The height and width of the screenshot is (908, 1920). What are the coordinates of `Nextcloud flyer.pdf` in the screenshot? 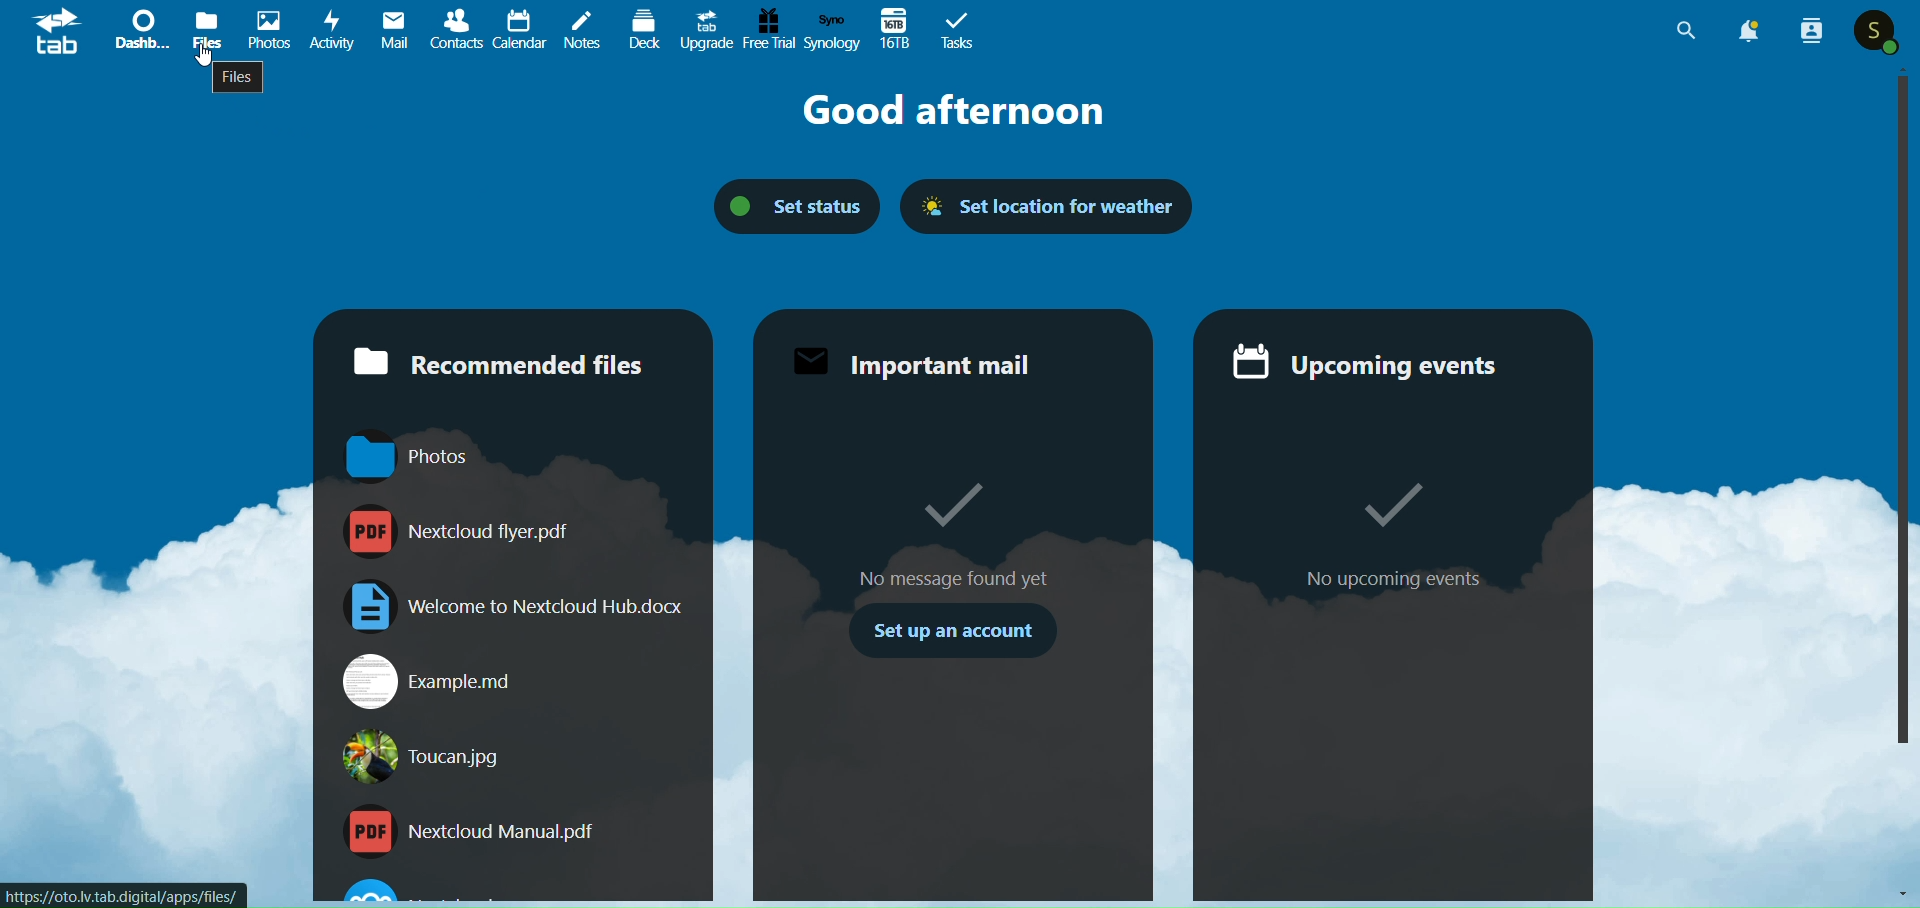 It's located at (515, 532).